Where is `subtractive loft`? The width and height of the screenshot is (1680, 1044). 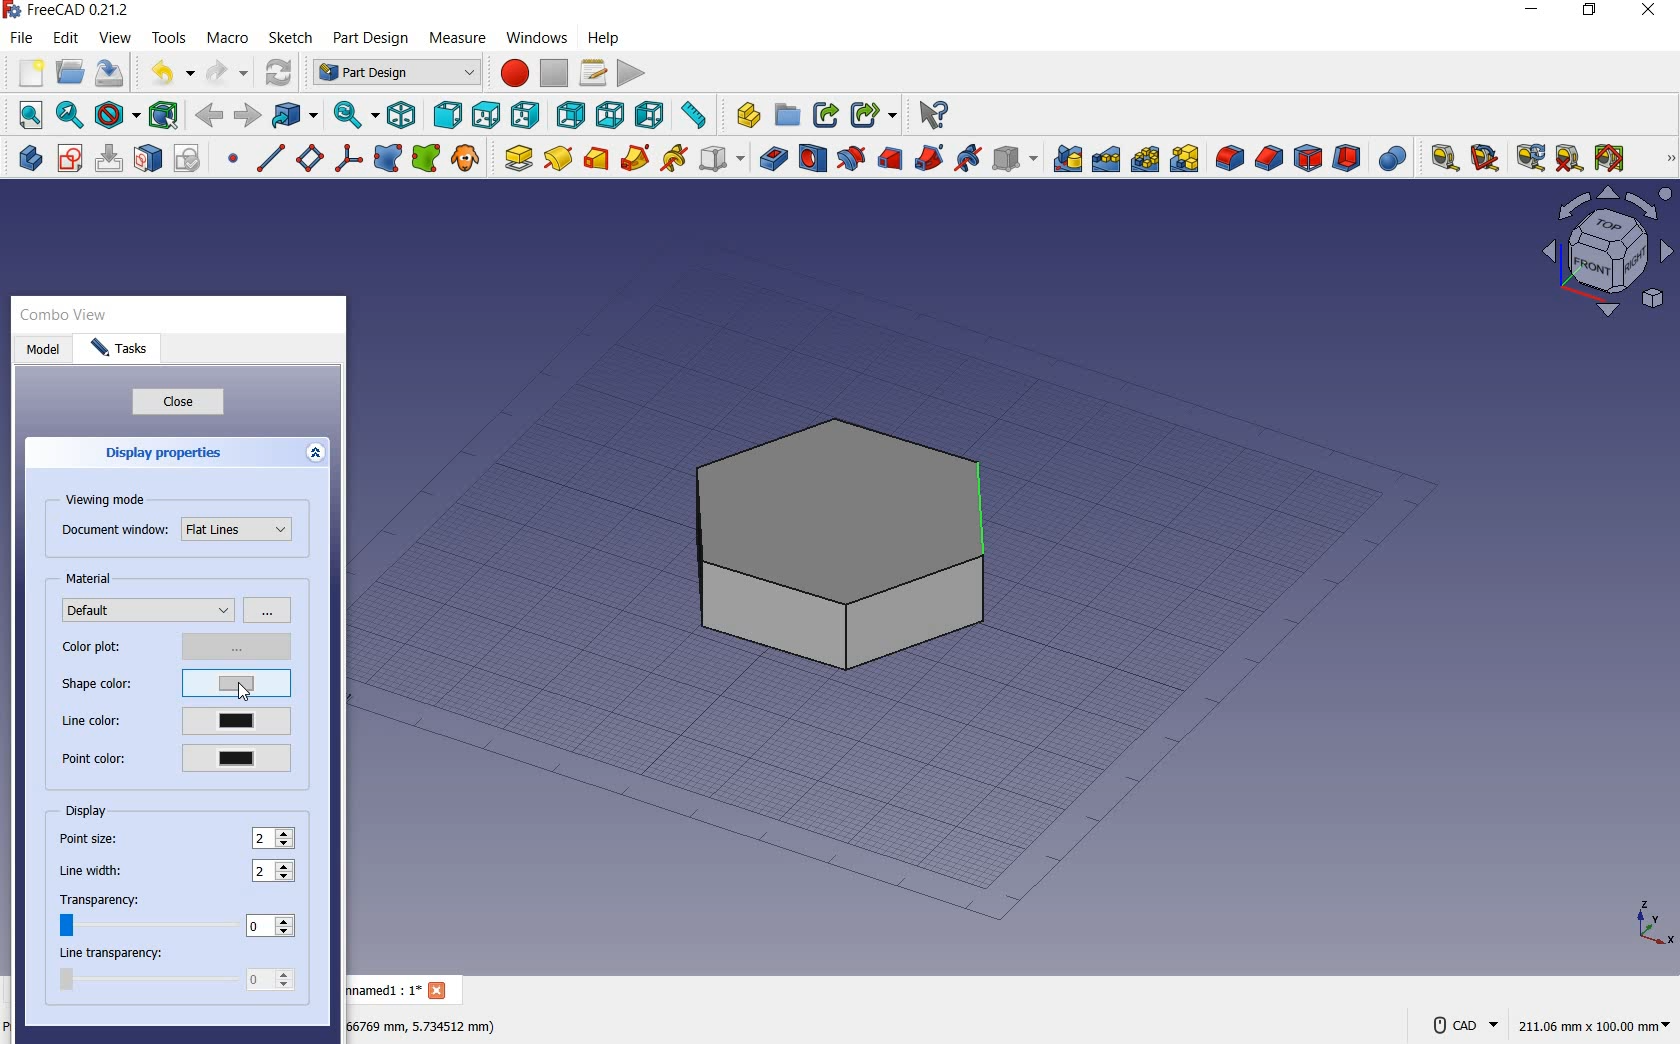 subtractive loft is located at coordinates (892, 161).